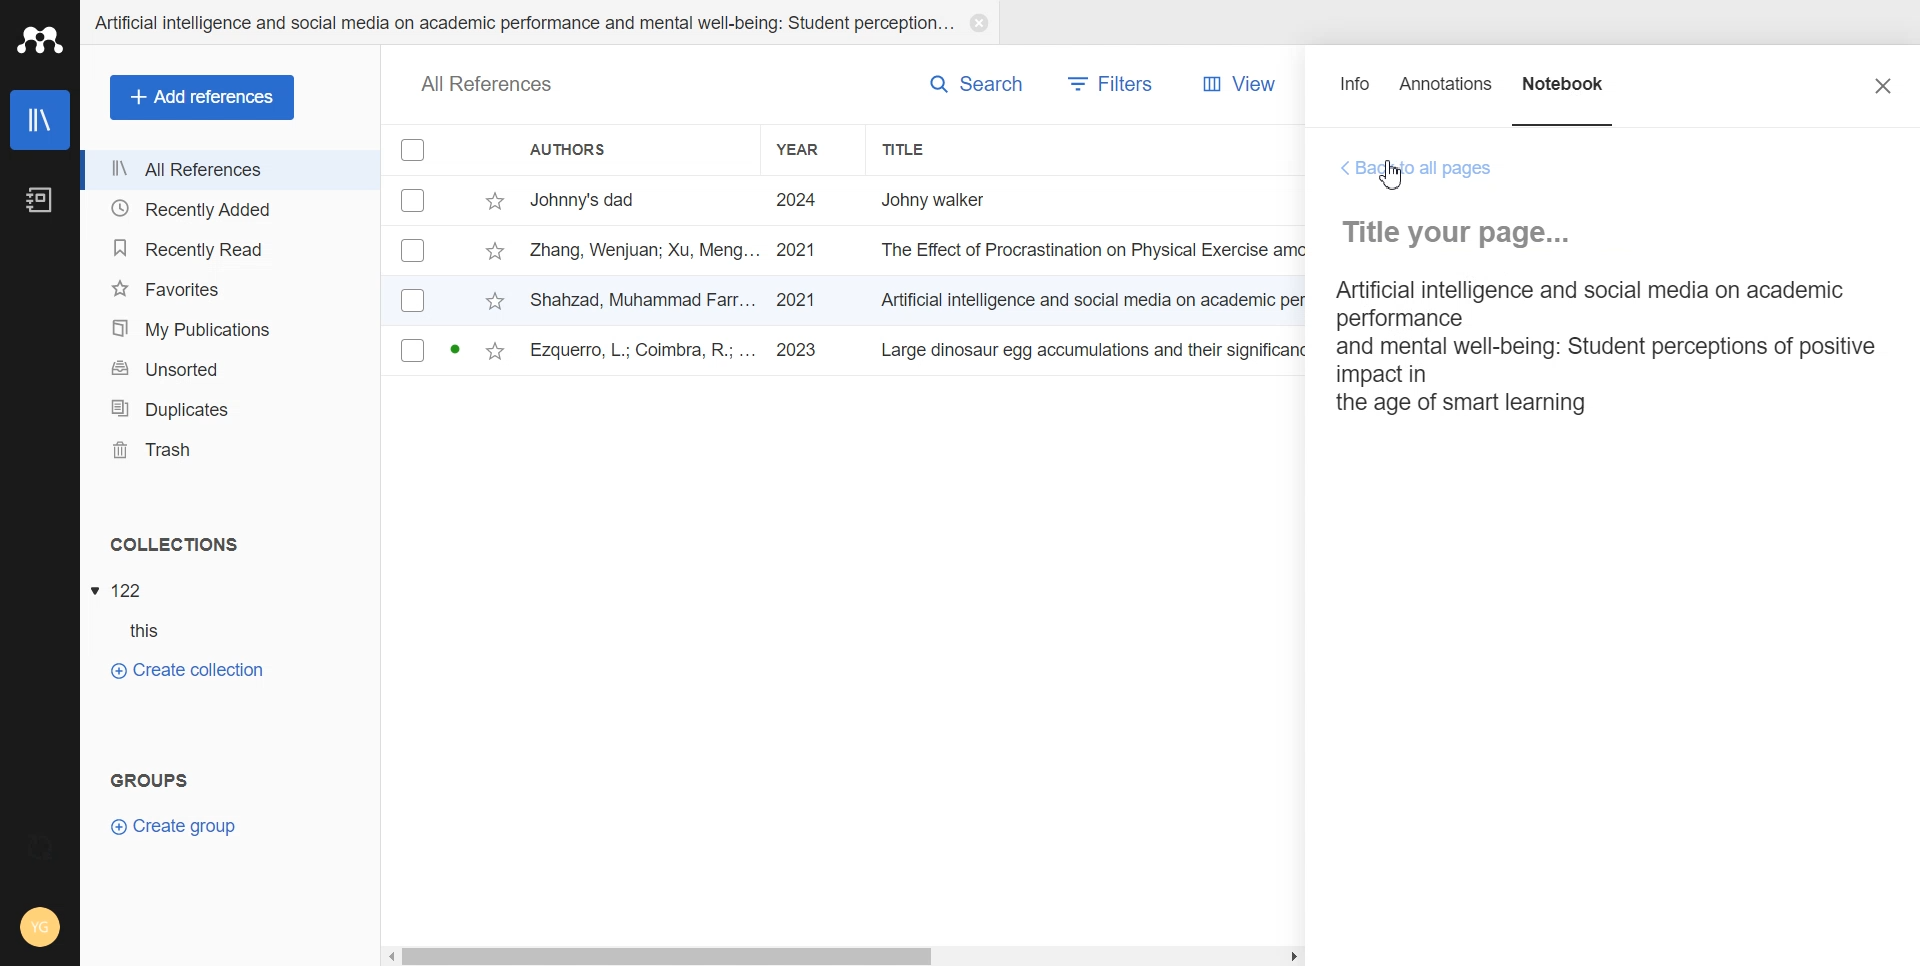  Describe the element at coordinates (1417, 169) in the screenshot. I see `Back to all Pages` at that location.